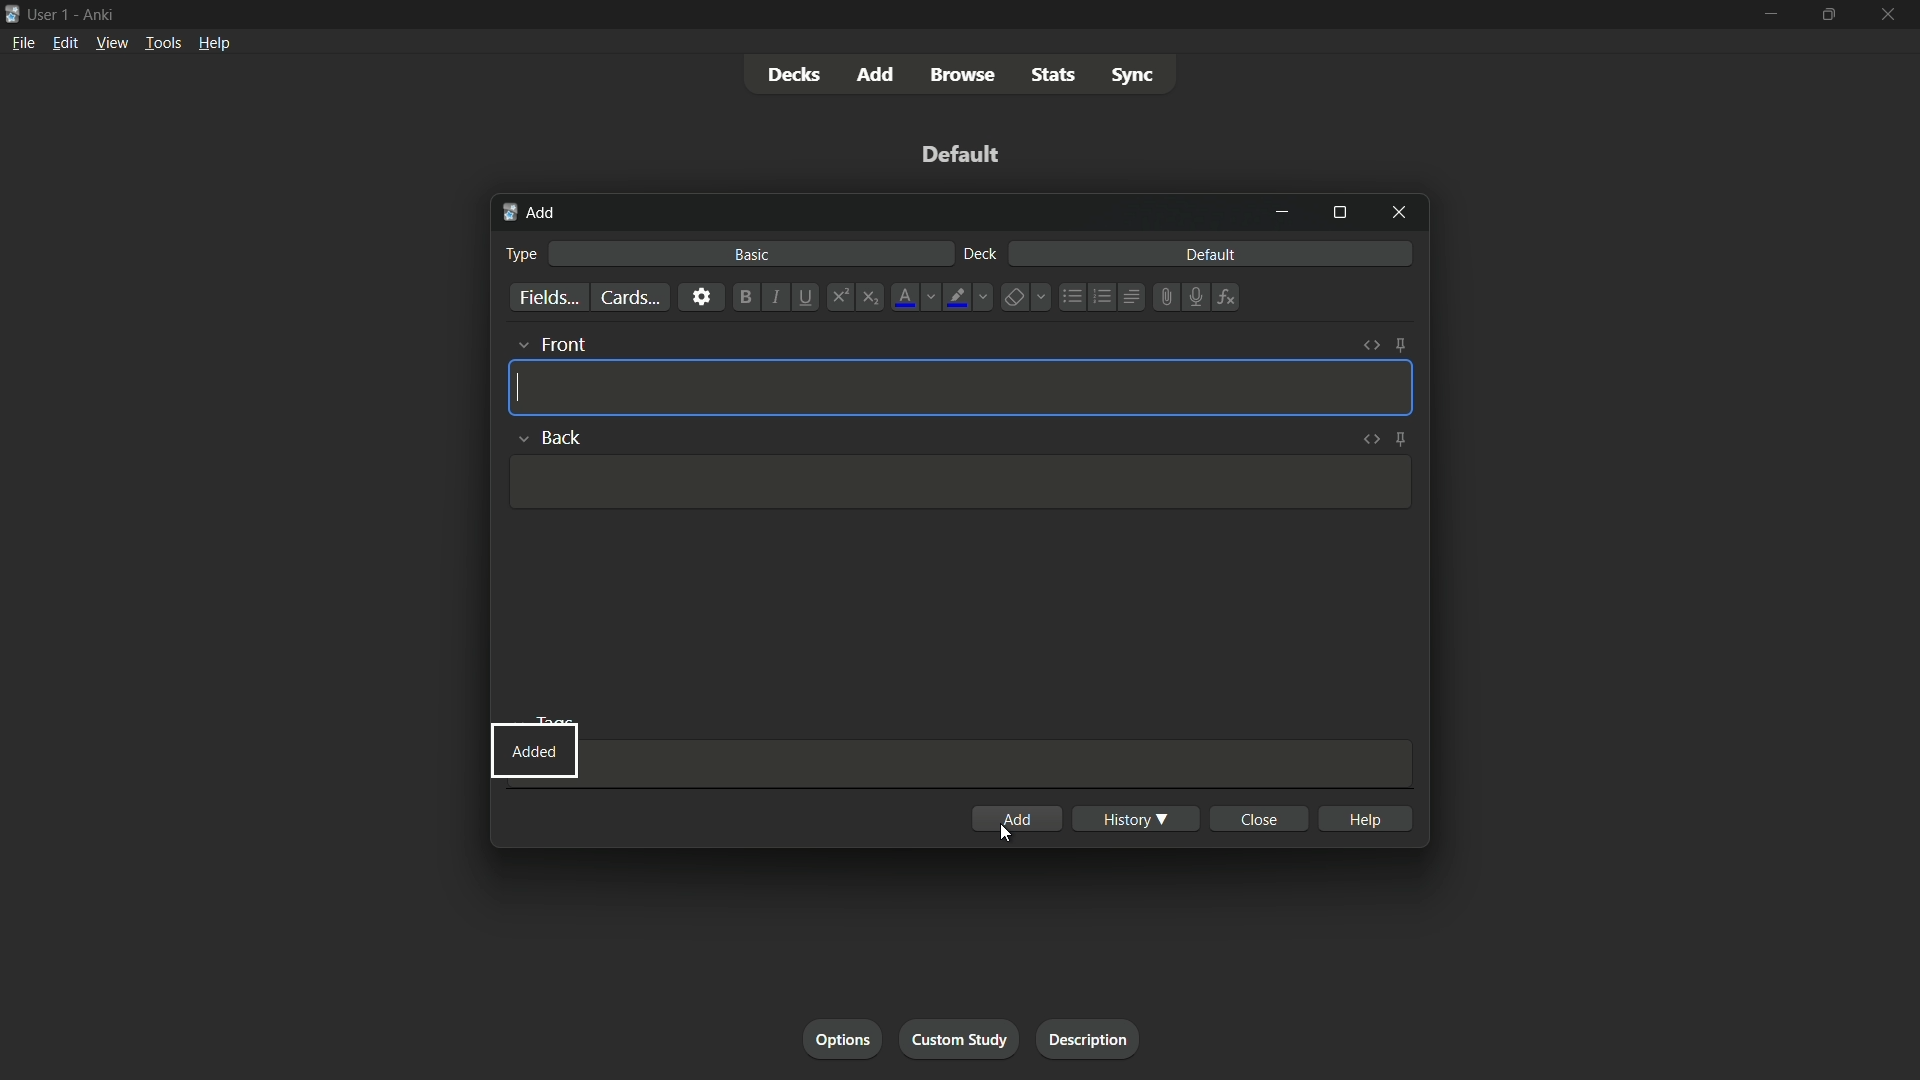 The width and height of the screenshot is (1920, 1080). What do you see at coordinates (50, 13) in the screenshot?
I see `user 1` at bounding box center [50, 13].